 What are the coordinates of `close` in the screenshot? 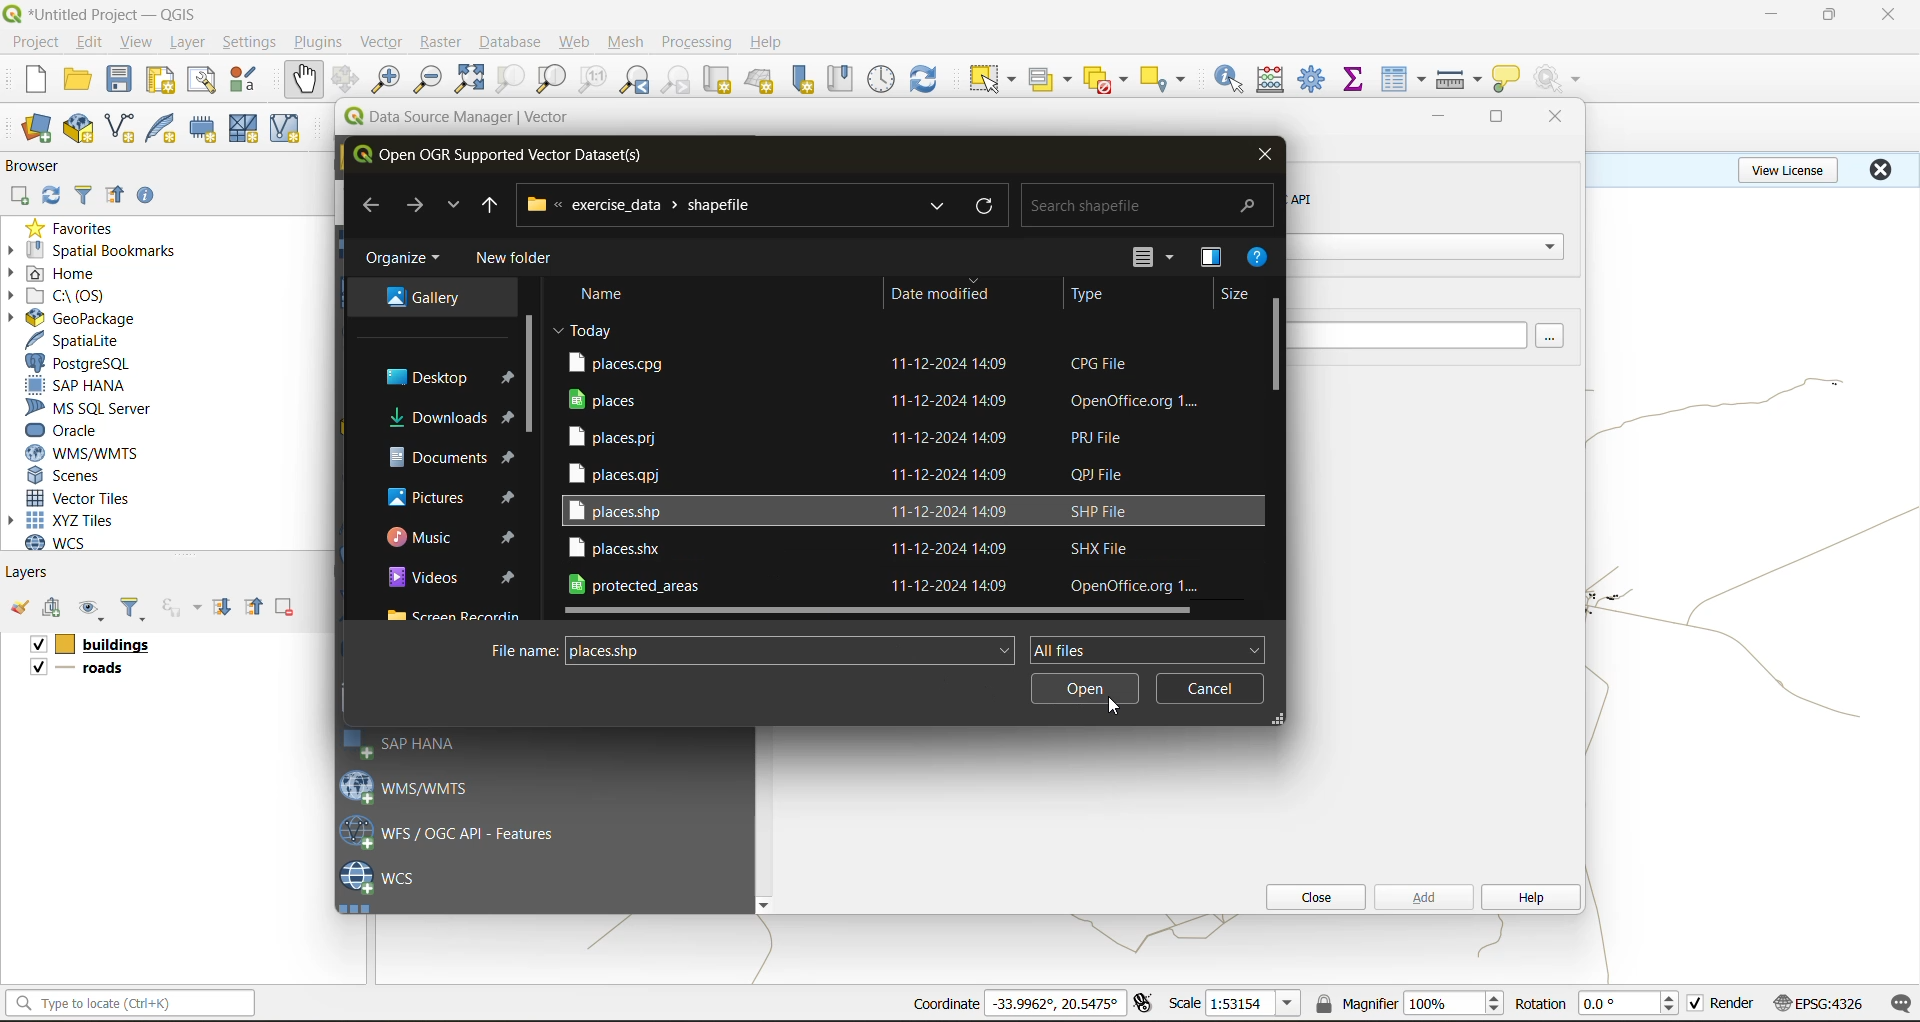 It's located at (1549, 118).